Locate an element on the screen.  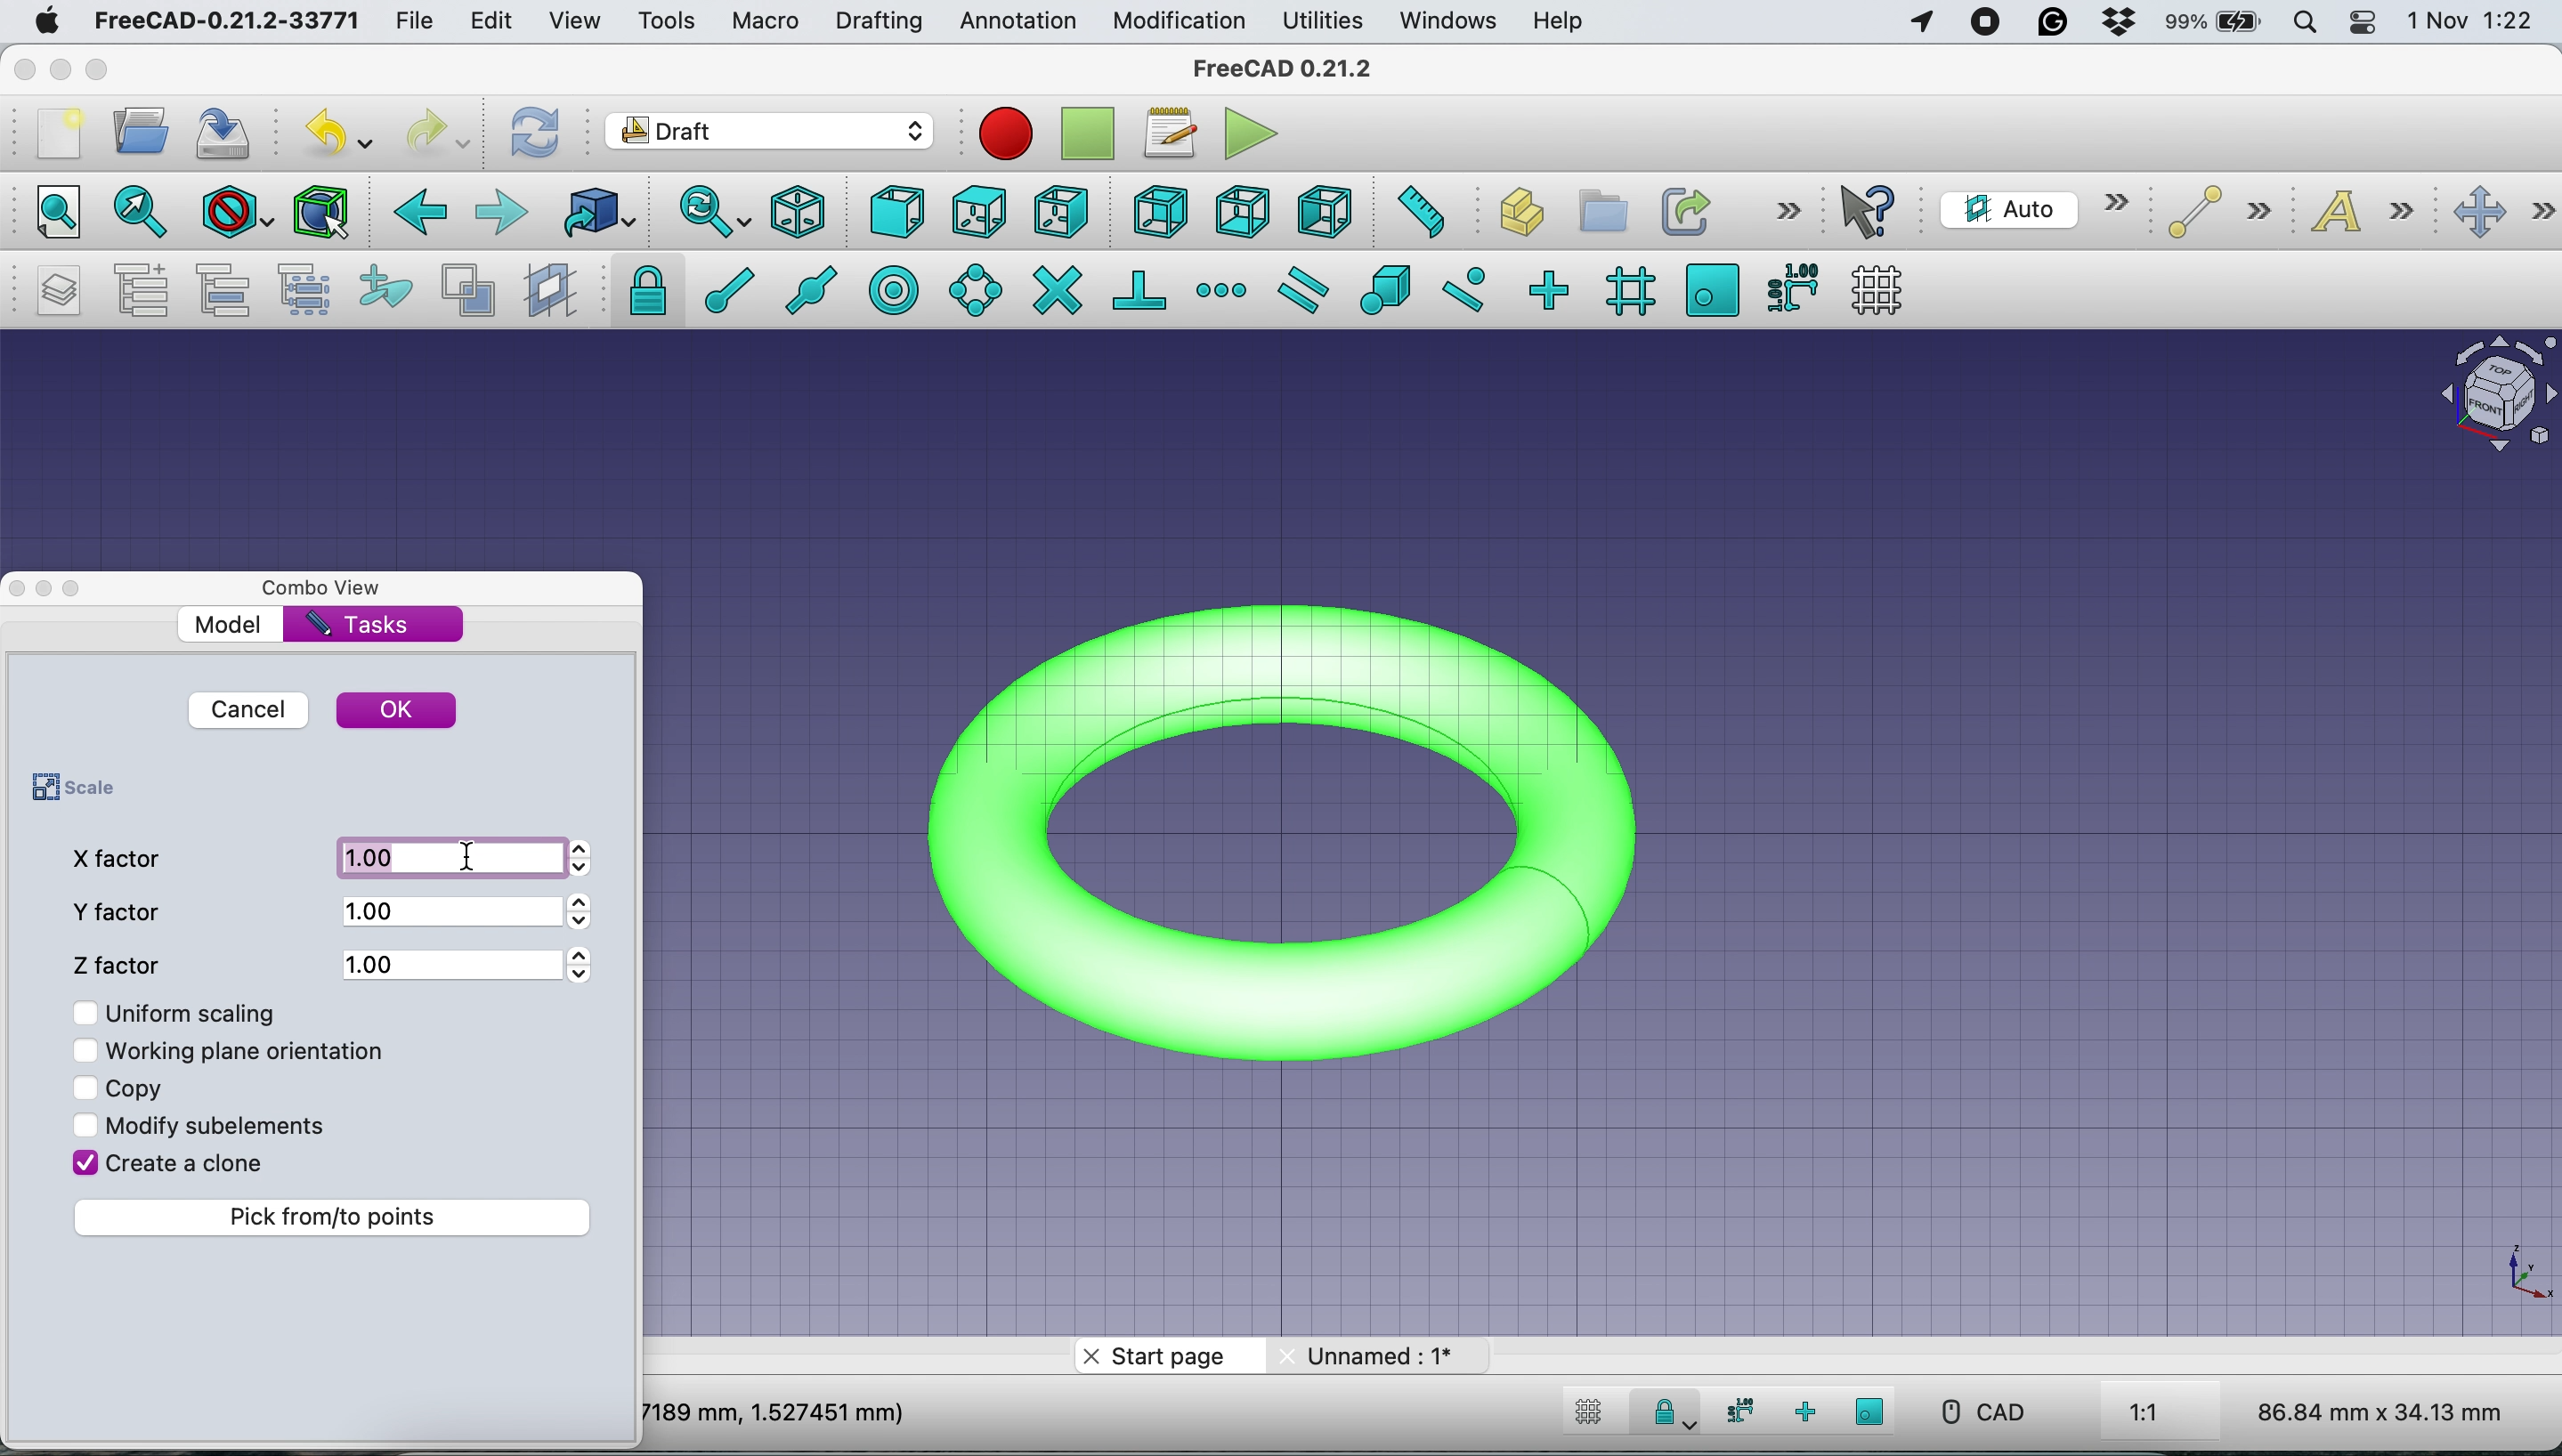
add a new named group is located at coordinates (143, 289).